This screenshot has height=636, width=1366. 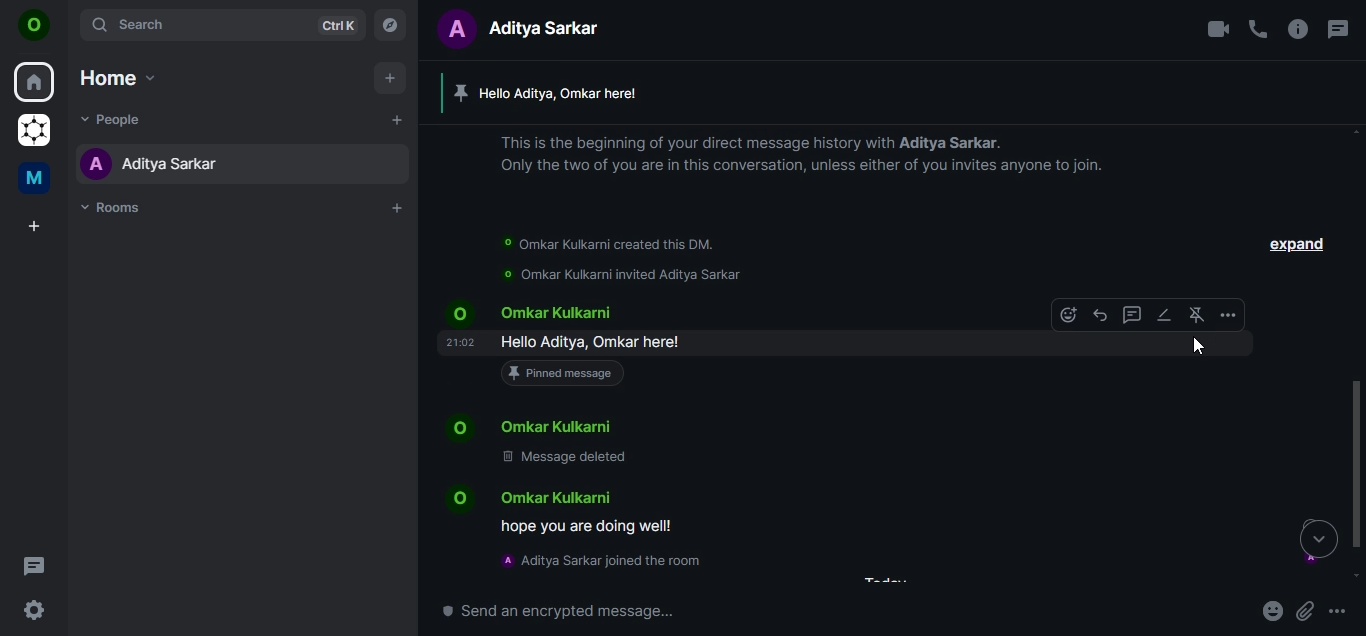 What do you see at coordinates (33, 81) in the screenshot?
I see `home` at bounding box center [33, 81].